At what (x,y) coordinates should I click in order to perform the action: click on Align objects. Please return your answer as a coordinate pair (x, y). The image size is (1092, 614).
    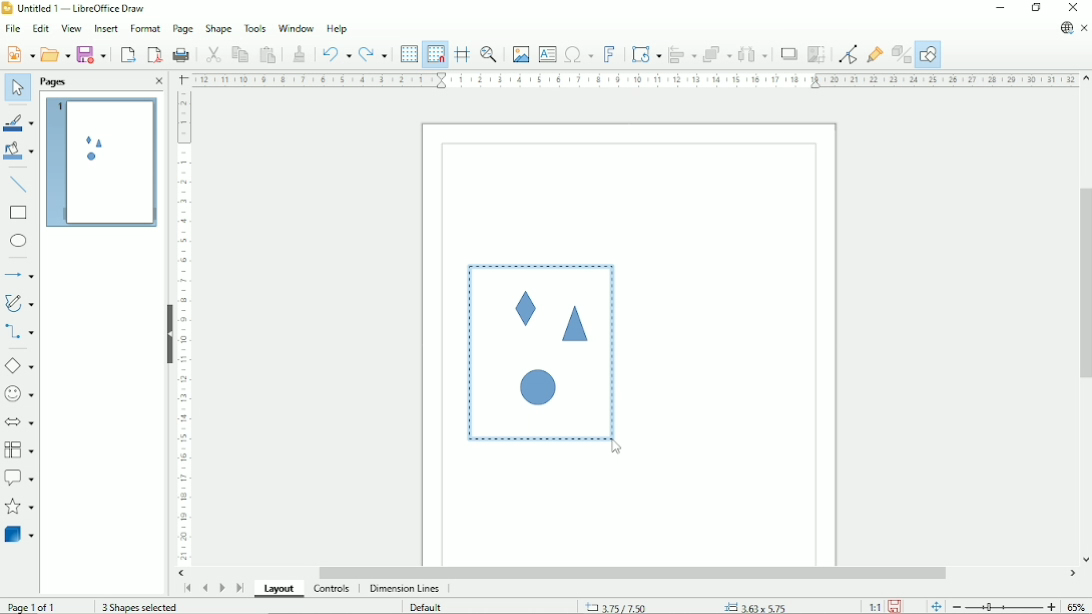
    Looking at the image, I should click on (682, 54).